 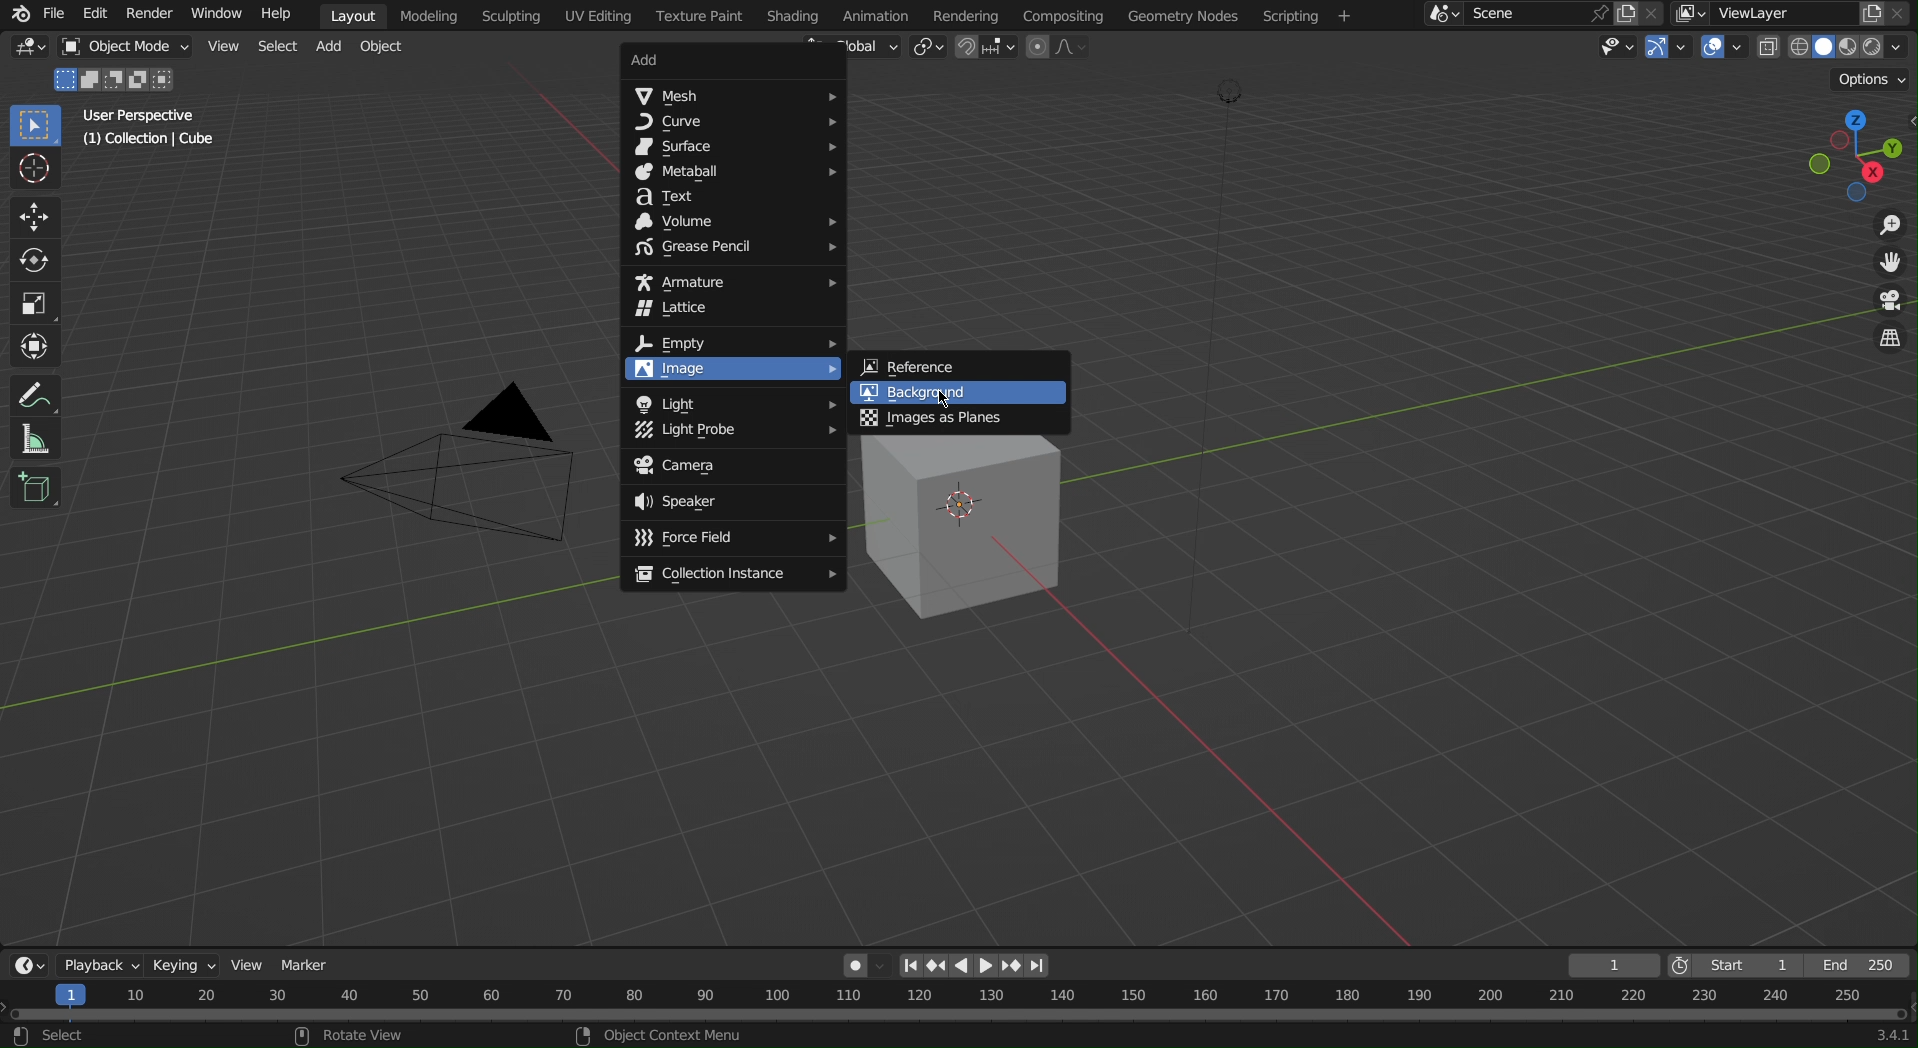 I want to click on Reference, so click(x=960, y=365).